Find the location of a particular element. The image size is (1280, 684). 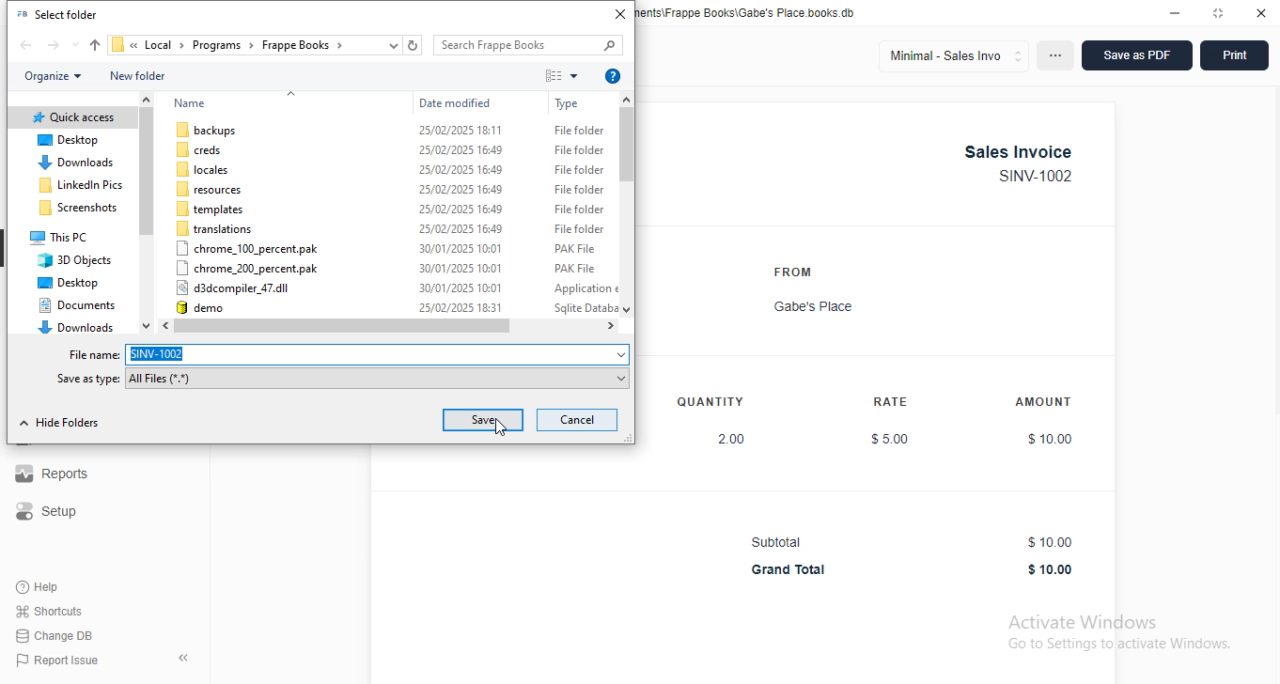

Grand Total is located at coordinates (790, 570).